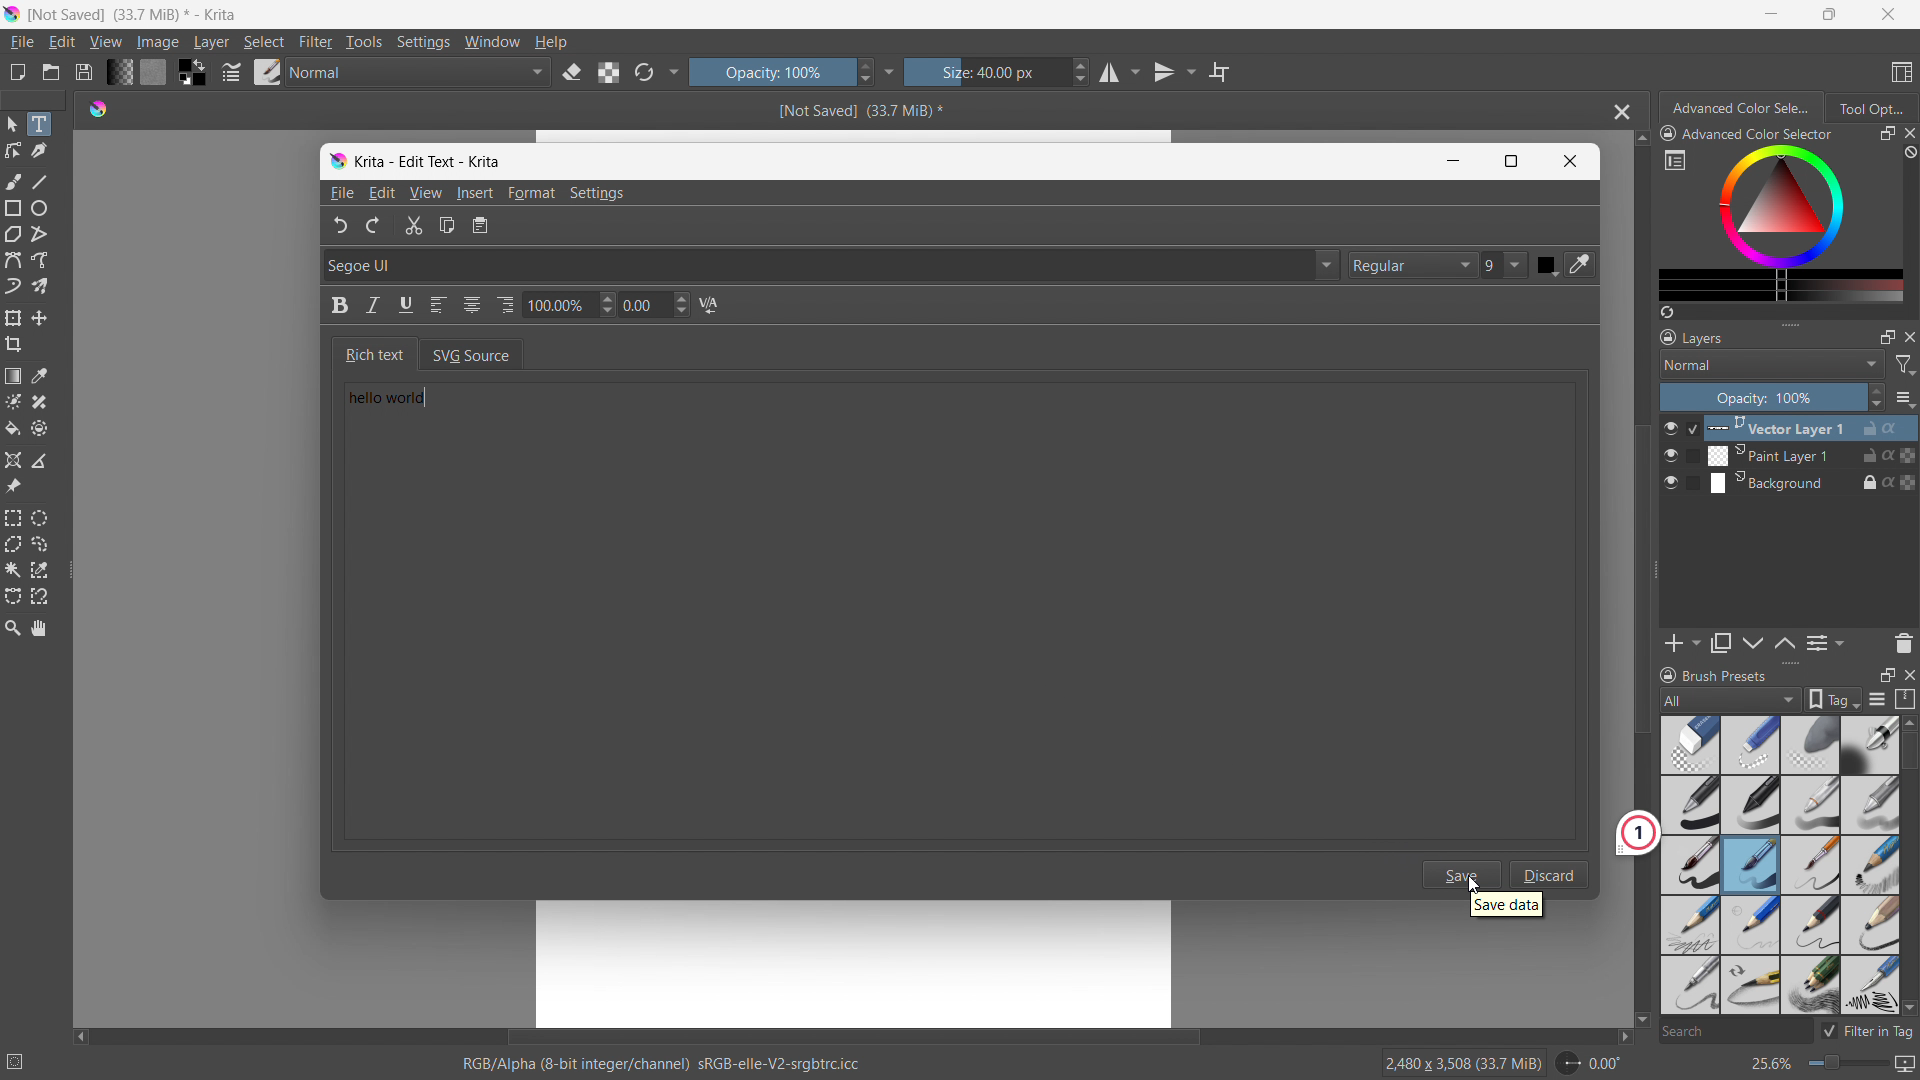  Describe the element at coordinates (601, 193) in the screenshot. I see `Settings` at that location.